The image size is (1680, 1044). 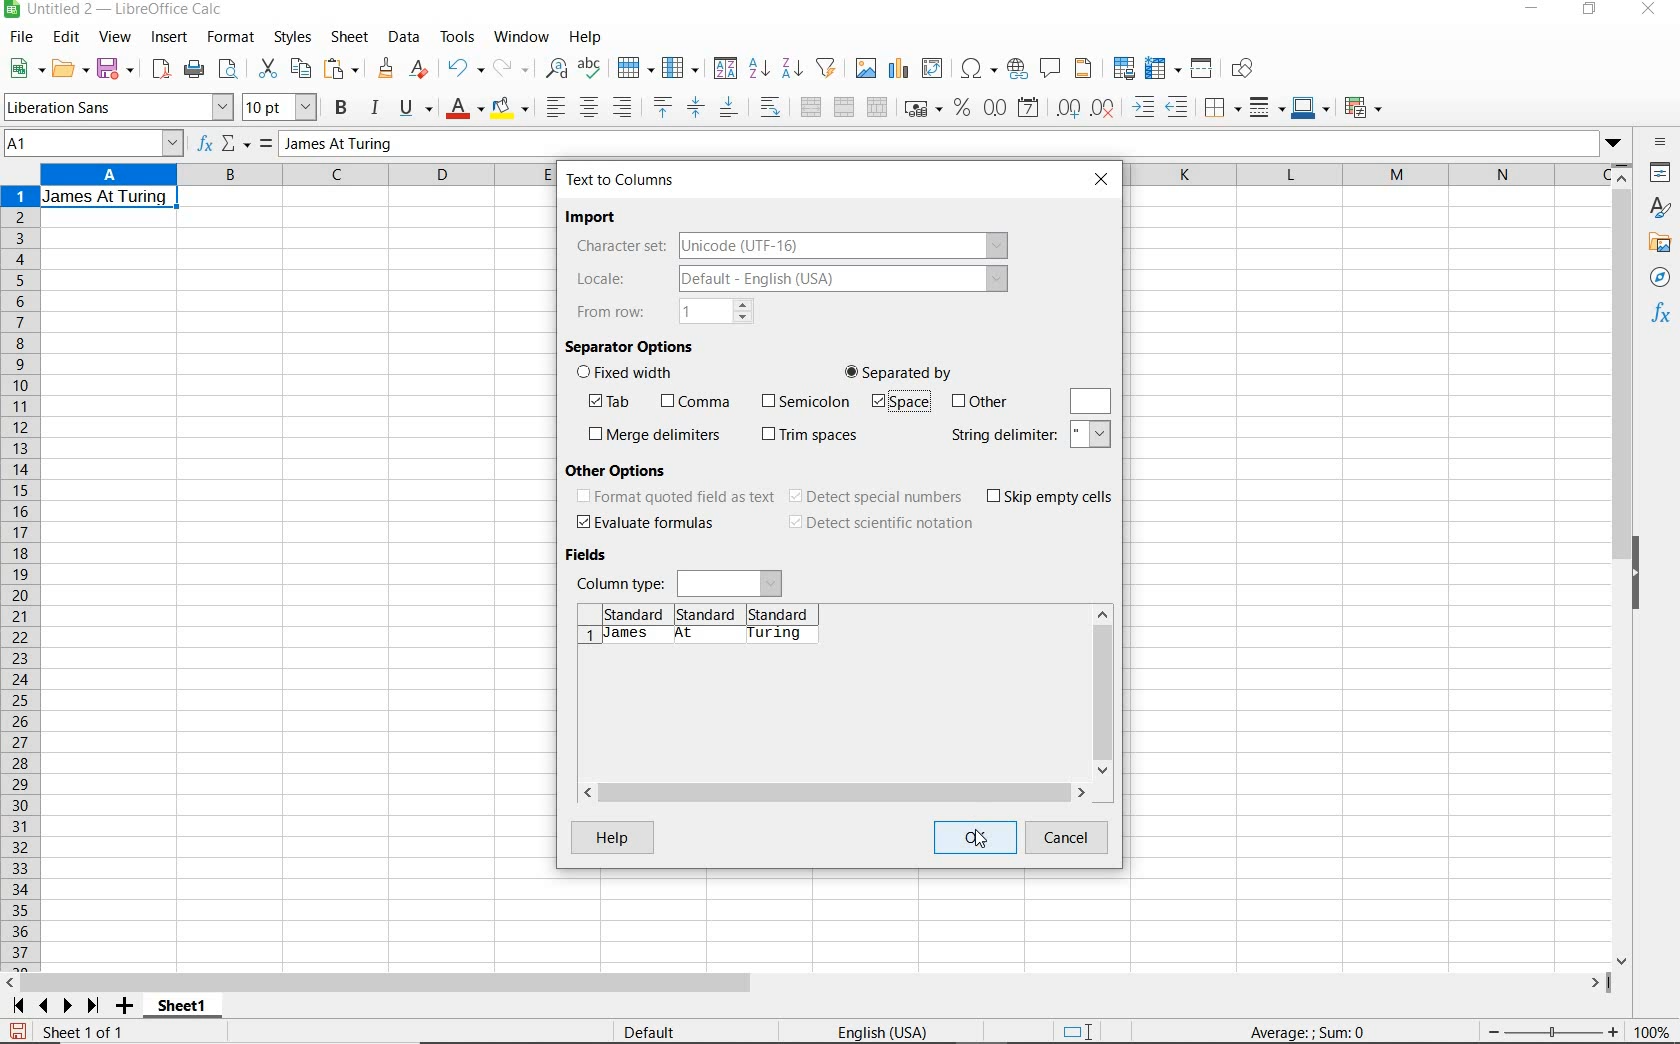 I want to click on horizontal scroll bar, so click(x=833, y=789).